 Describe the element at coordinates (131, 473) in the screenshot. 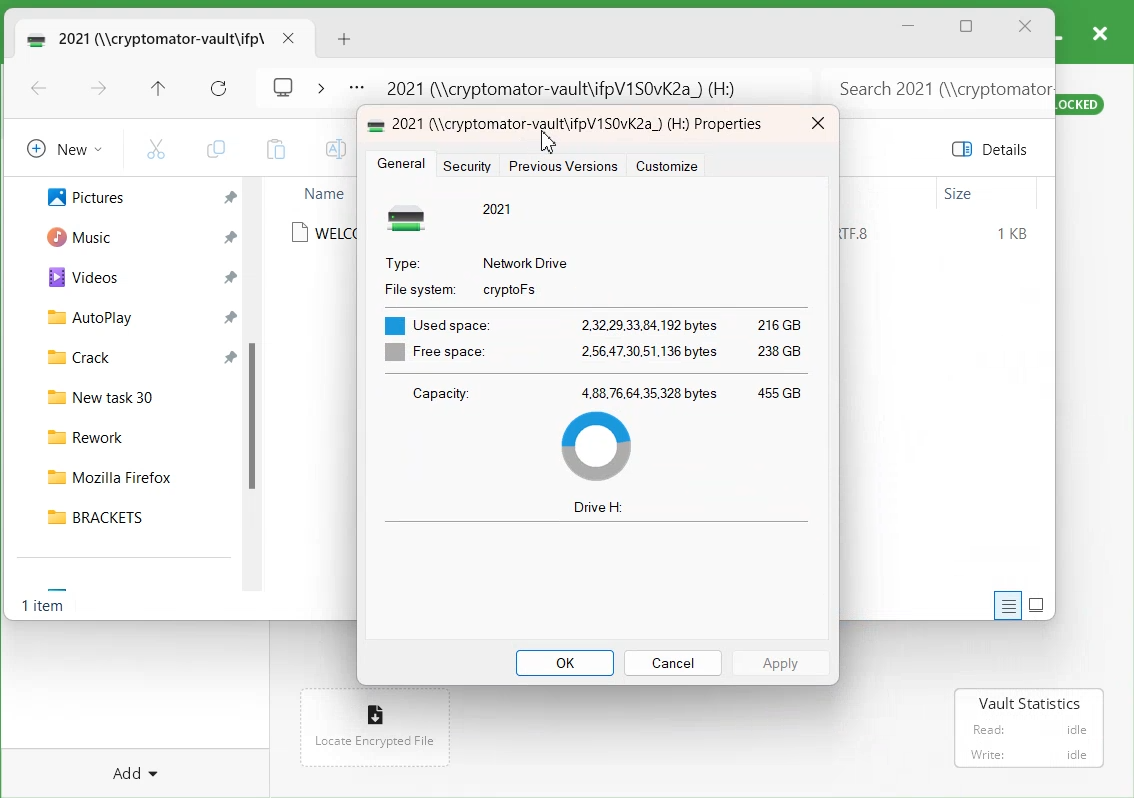

I see `Mozilla Firefox` at that location.